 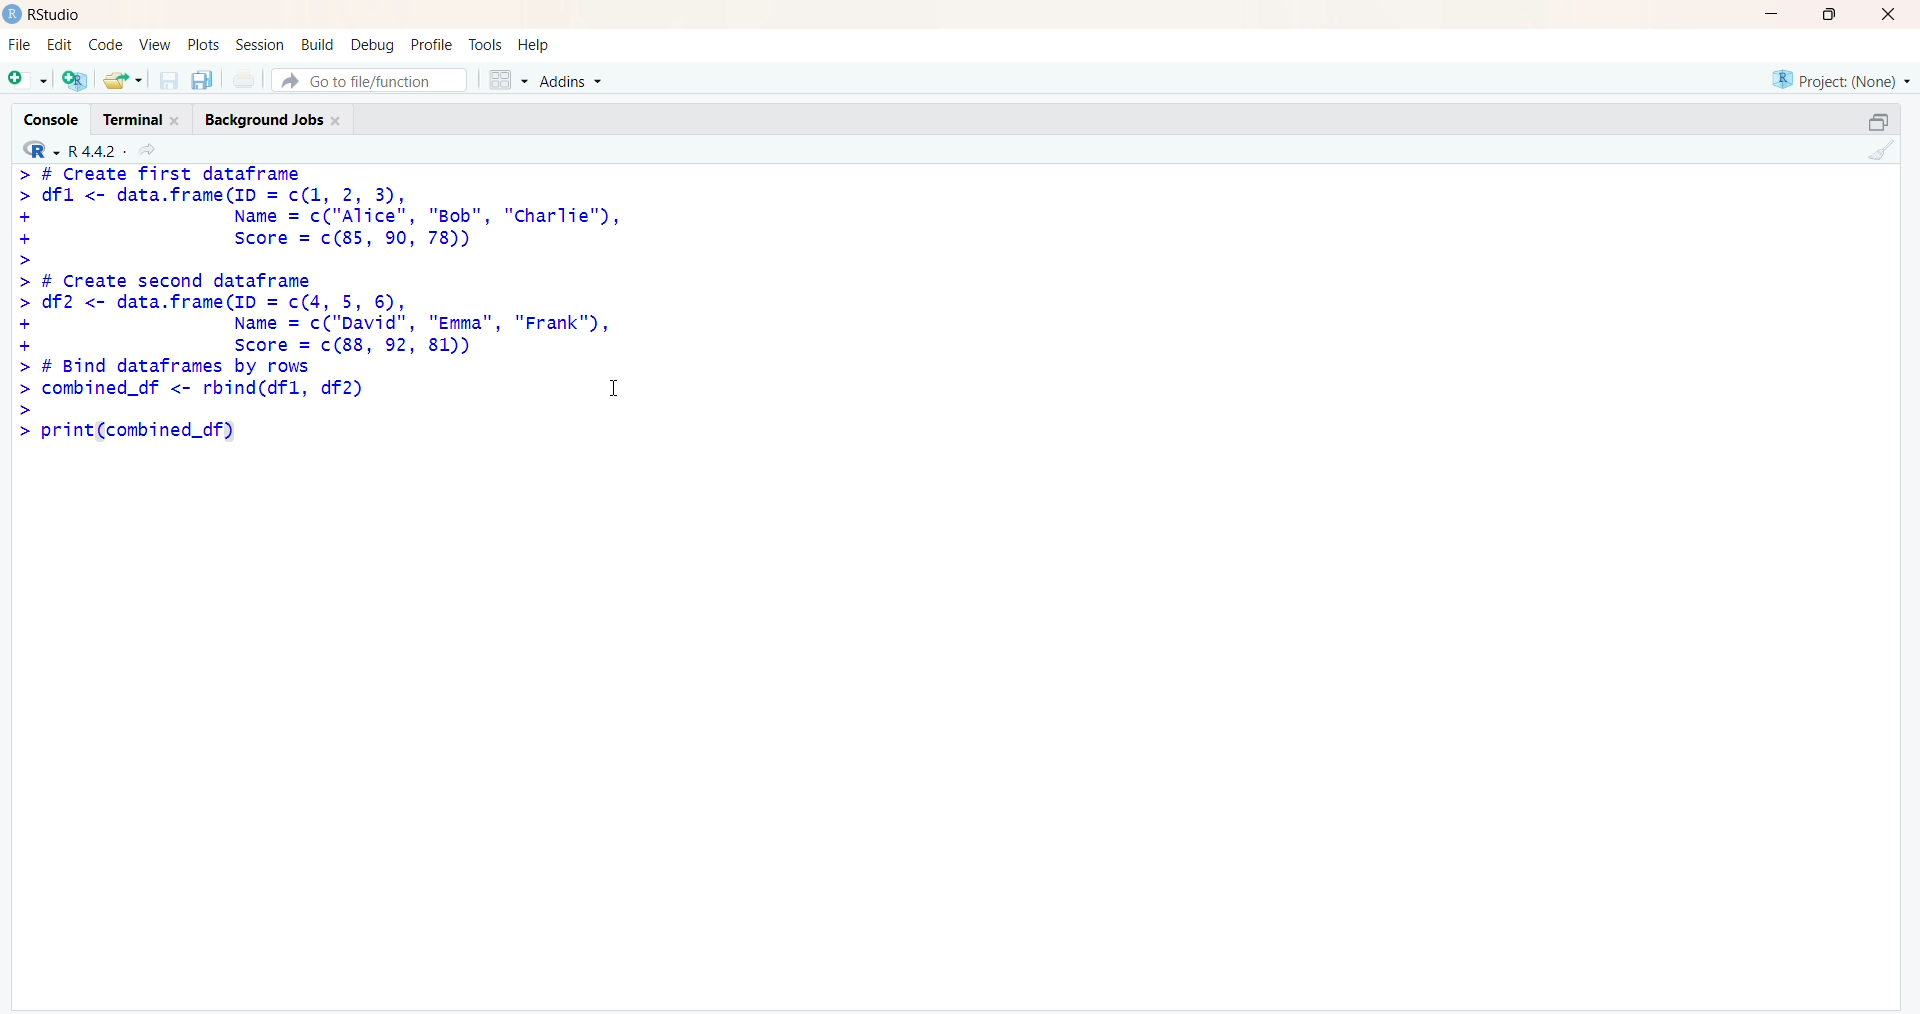 What do you see at coordinates (203, 81) in the screenshot?
I see `save all open document` at bounding box center [203, 81].